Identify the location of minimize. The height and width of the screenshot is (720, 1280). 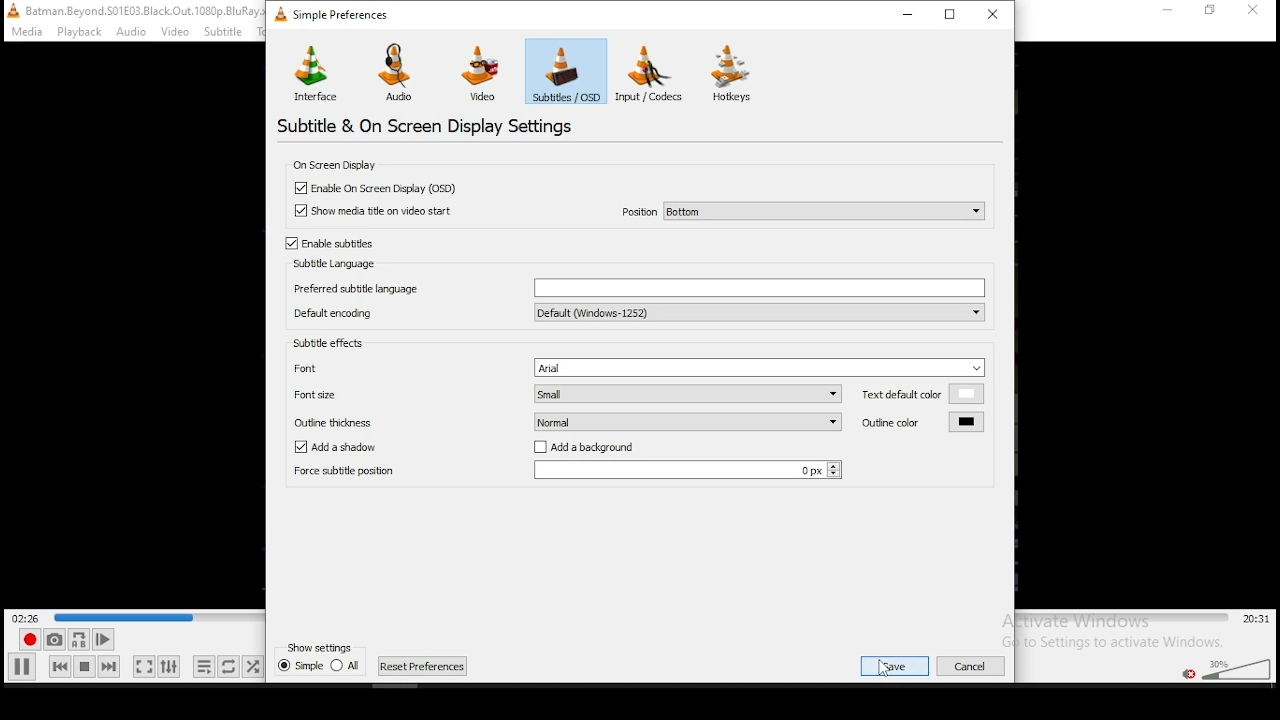
(912, 14).